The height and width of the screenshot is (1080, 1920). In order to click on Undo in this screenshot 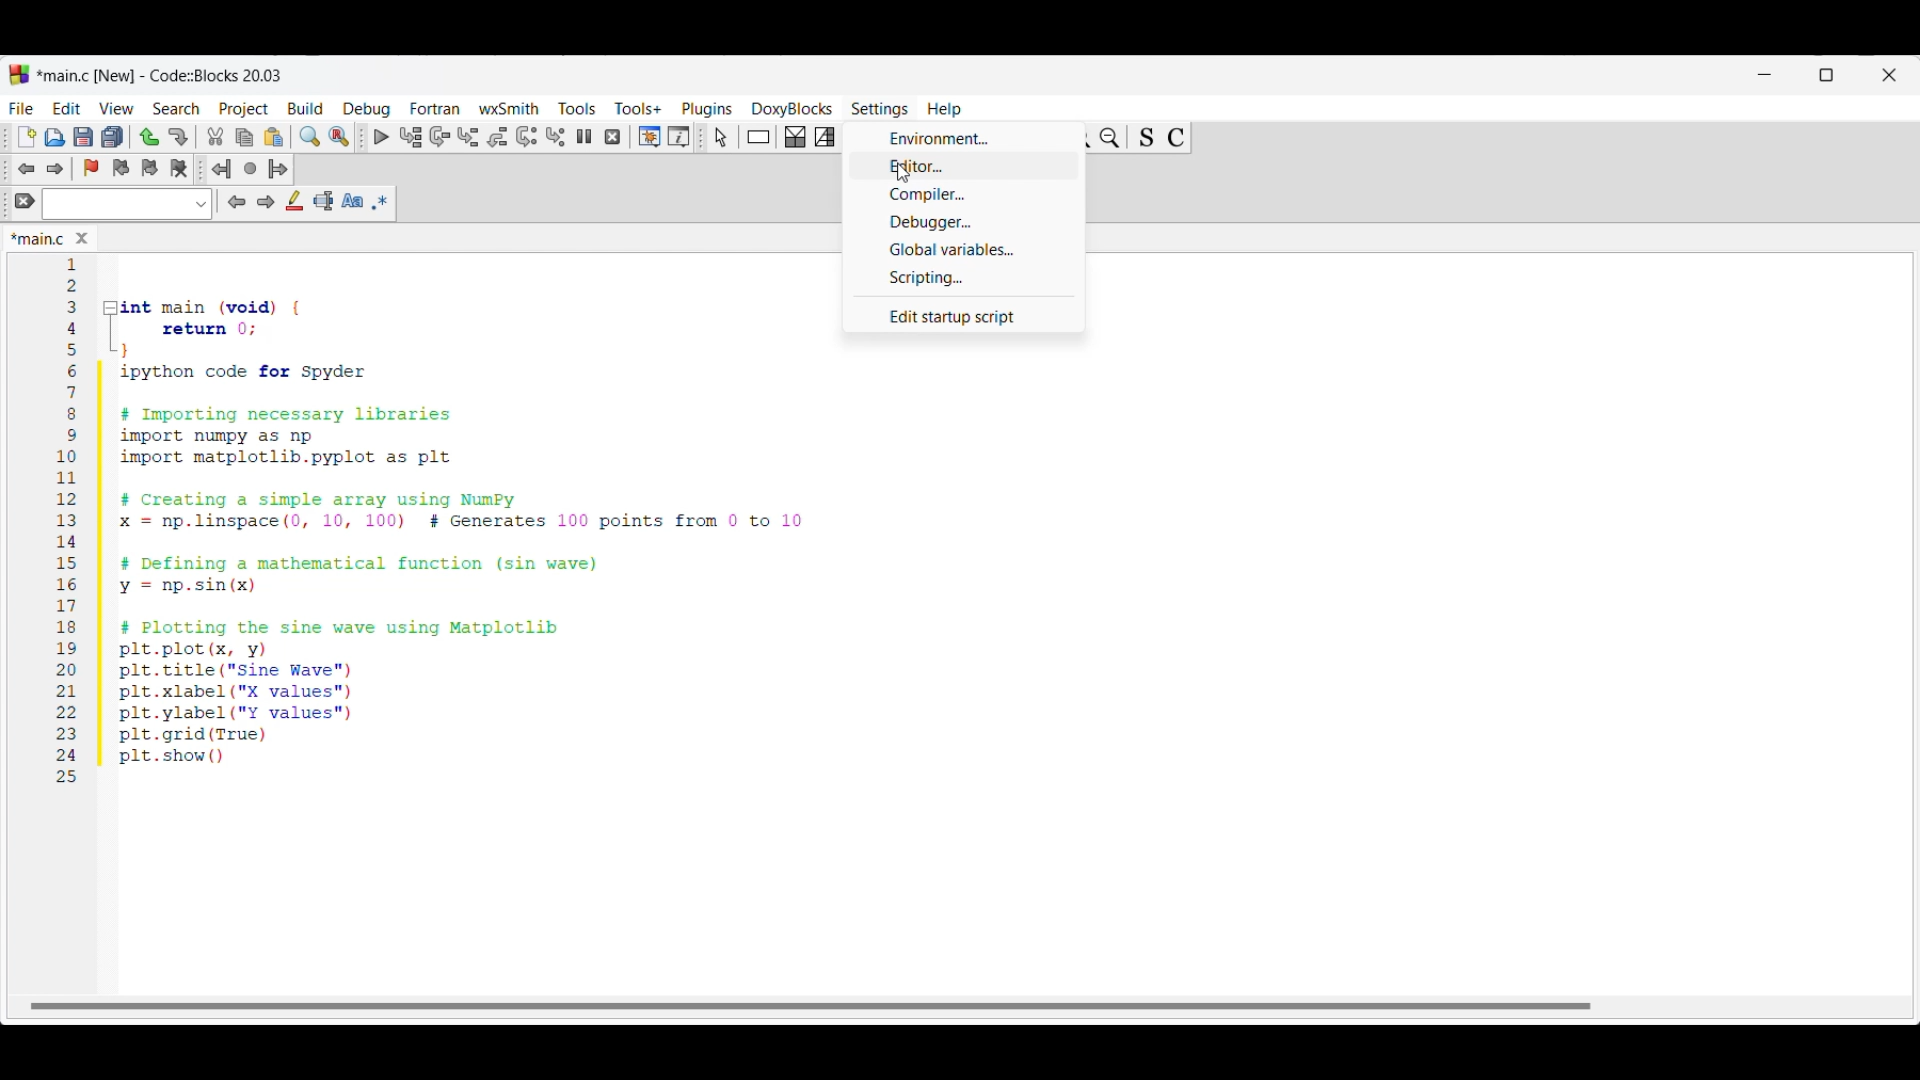, I will do `click(149, 137)`.